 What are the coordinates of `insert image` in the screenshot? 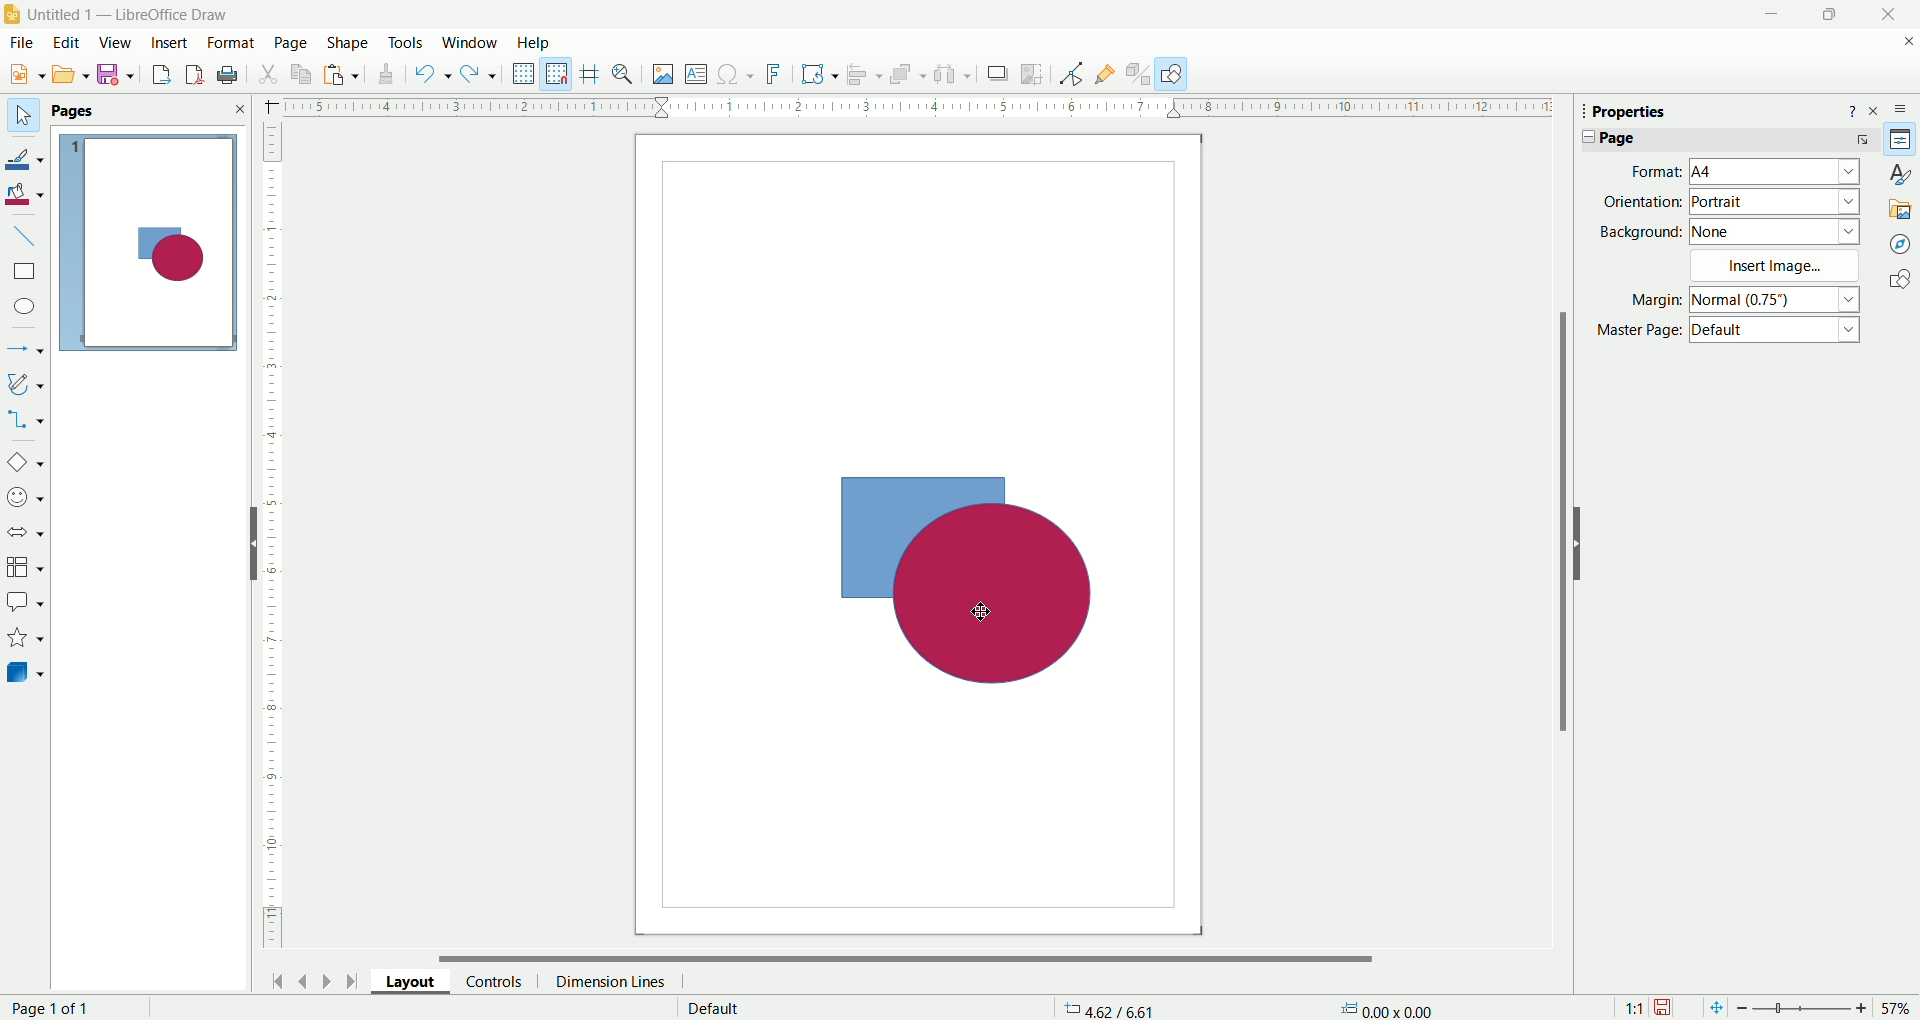 It's located at (1780, 266).